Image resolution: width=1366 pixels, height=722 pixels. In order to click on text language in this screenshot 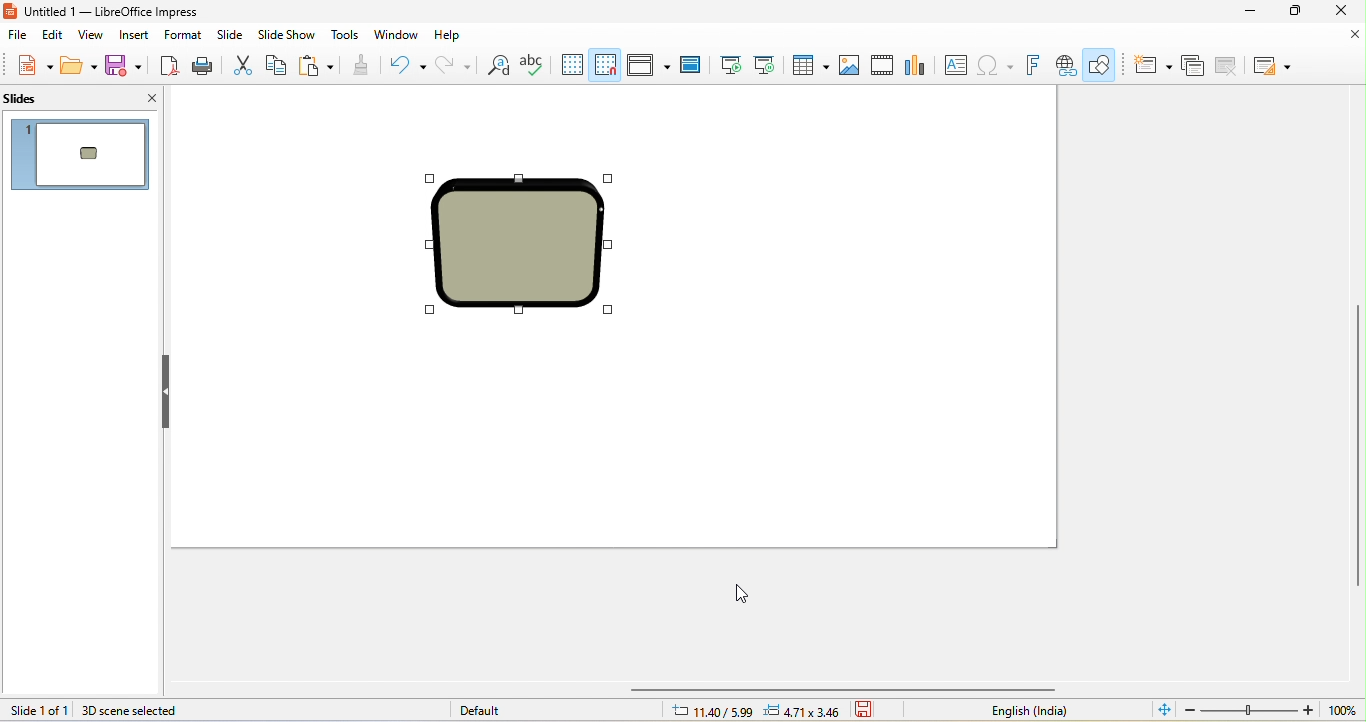, I will do `click(1026, 711)`.